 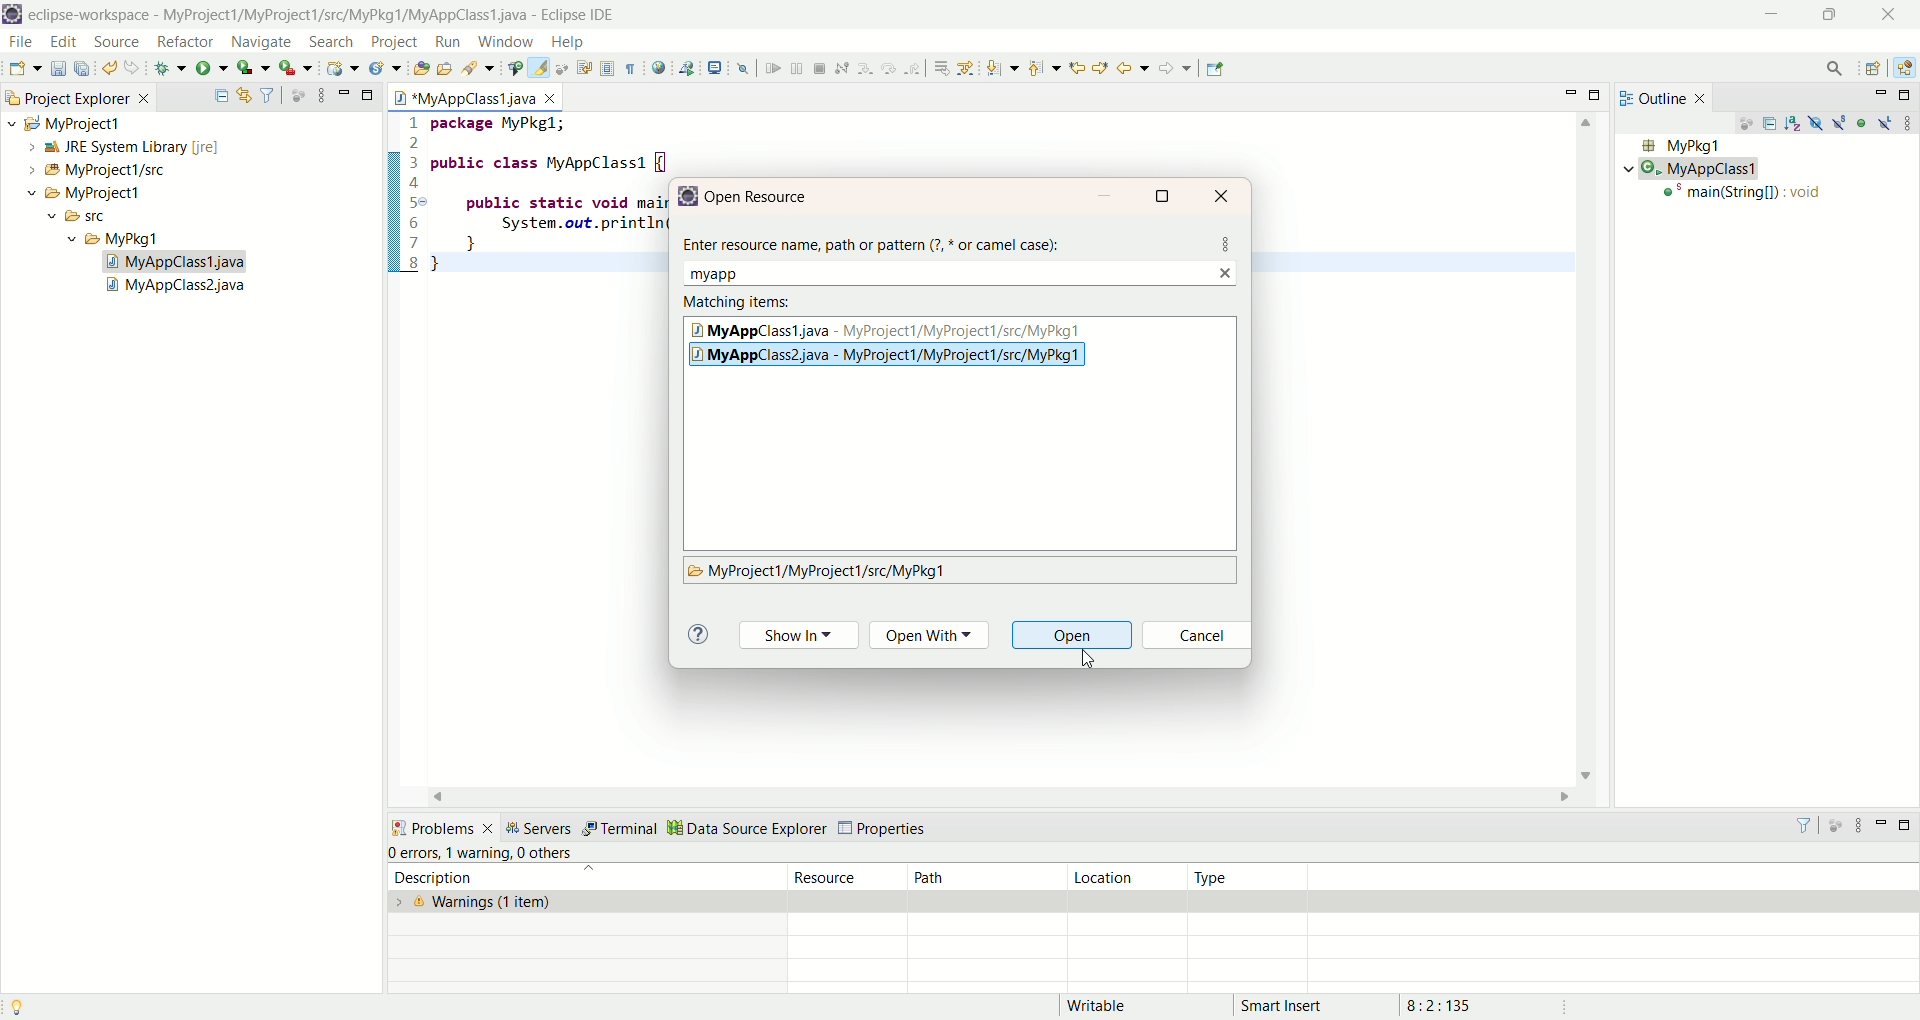 I want to click on file, so click(x=25, y=45).